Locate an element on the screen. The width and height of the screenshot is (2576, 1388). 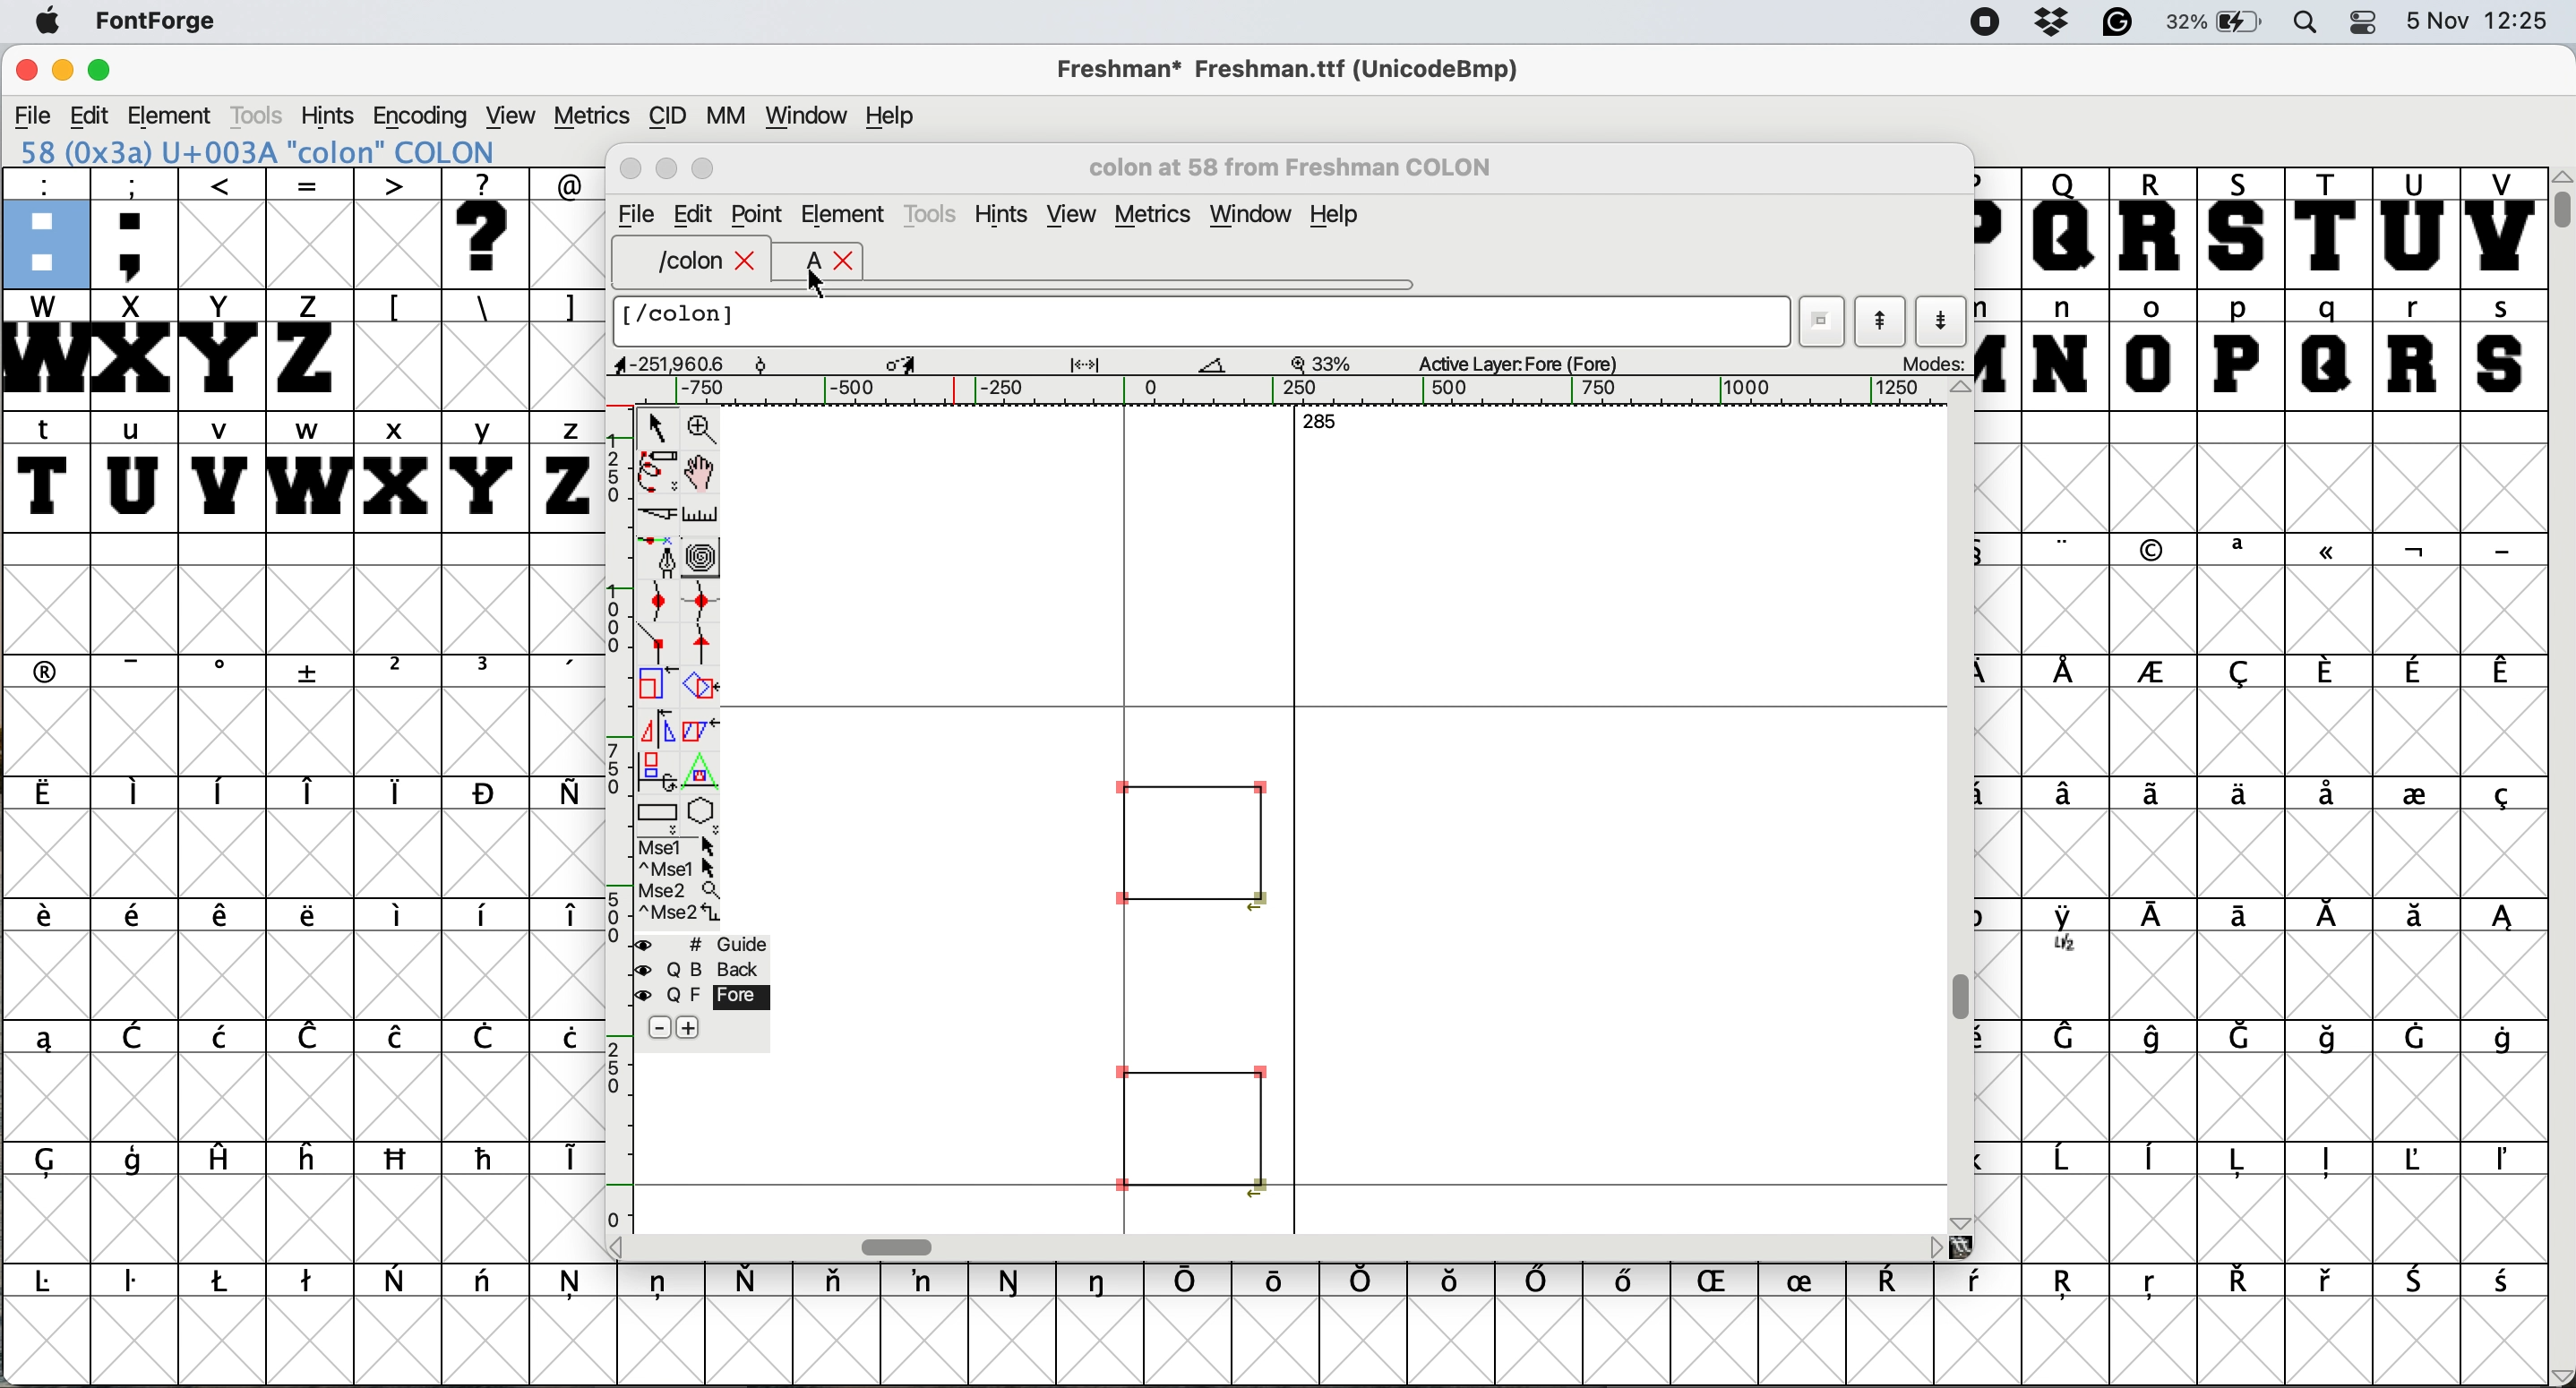
horizontal scroll bar is located at coordinates (1290, 1246).